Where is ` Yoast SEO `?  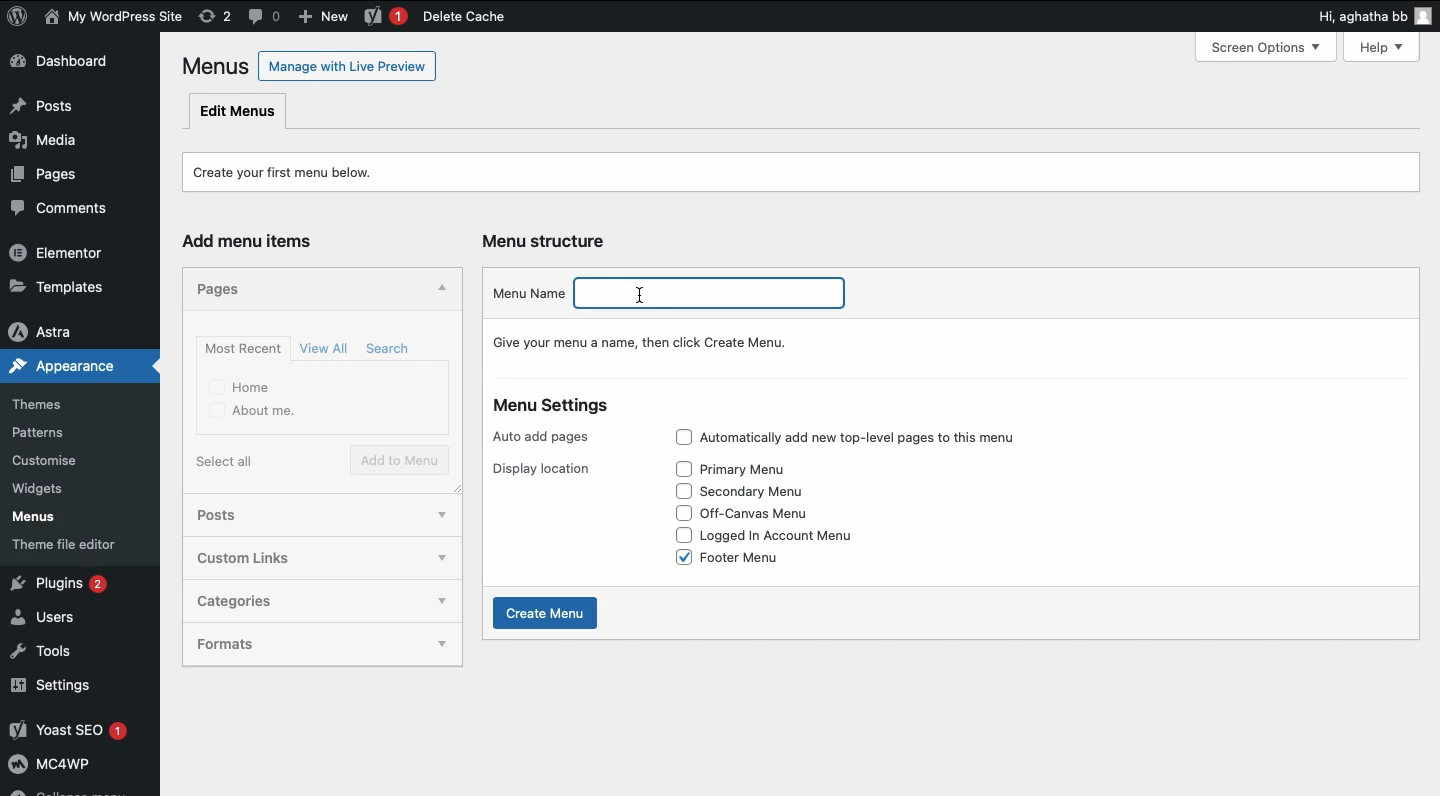  Yoast SEO  is located at coordinates (78, 731).